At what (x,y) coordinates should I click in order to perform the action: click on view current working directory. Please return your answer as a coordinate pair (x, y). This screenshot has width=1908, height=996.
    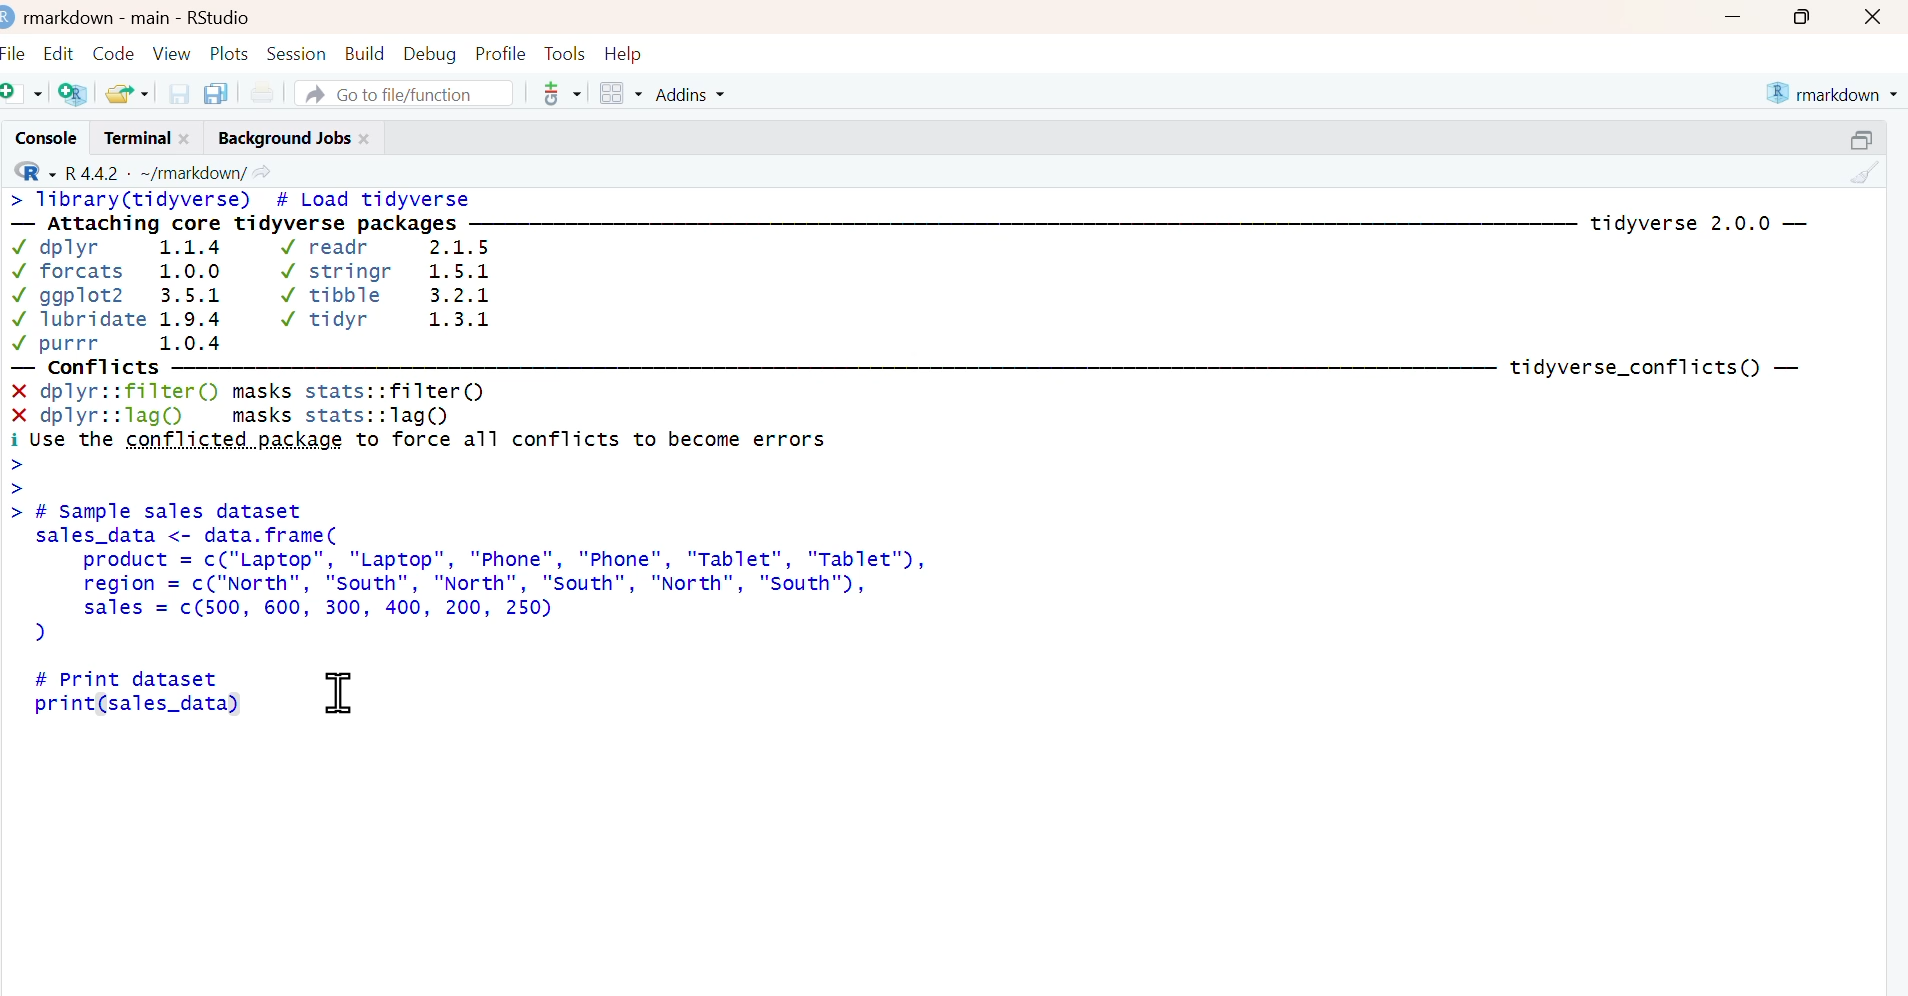
    Looking at the image, I should click on (263, 171).